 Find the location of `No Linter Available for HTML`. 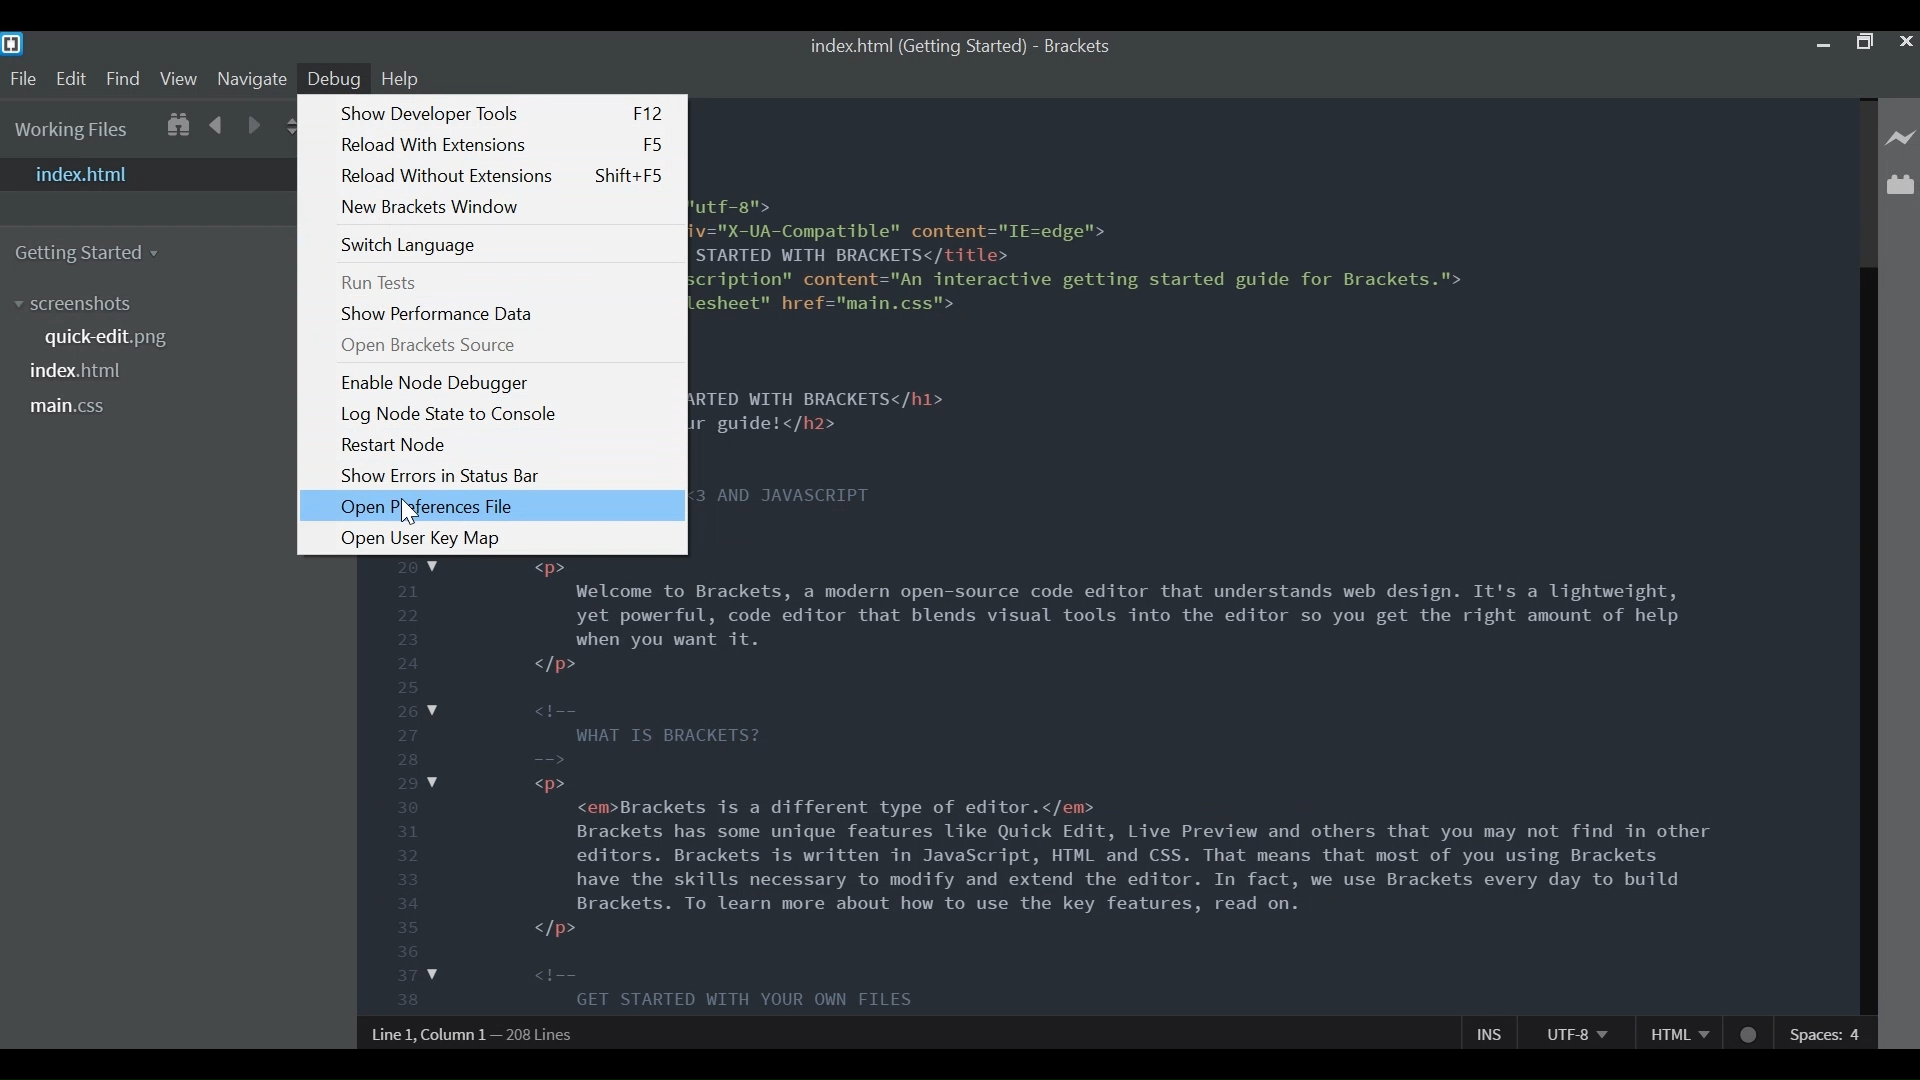

No Linter Available for HTML is located at coordinates (1749, 1033).